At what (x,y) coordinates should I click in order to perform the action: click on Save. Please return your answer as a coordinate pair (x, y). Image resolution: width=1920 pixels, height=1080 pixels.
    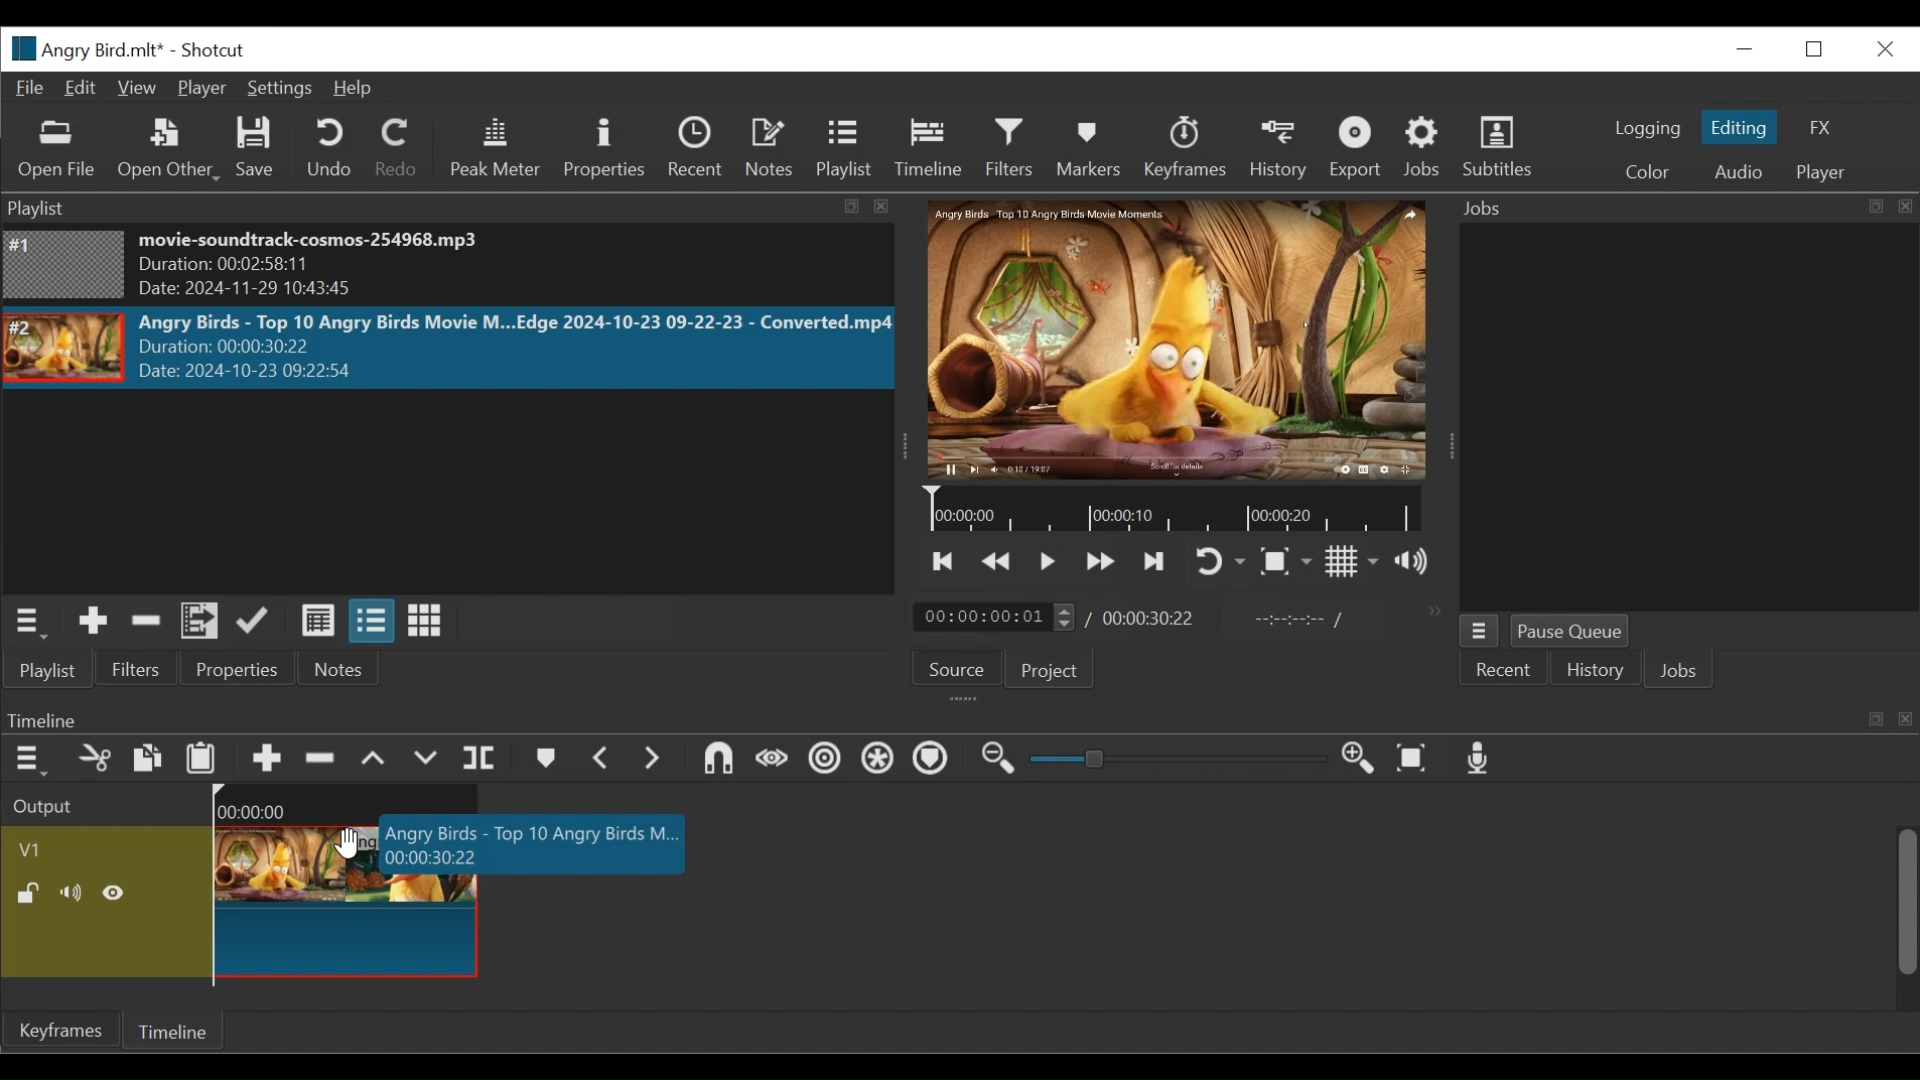
    Looking at the image, I should click on (259, 149).